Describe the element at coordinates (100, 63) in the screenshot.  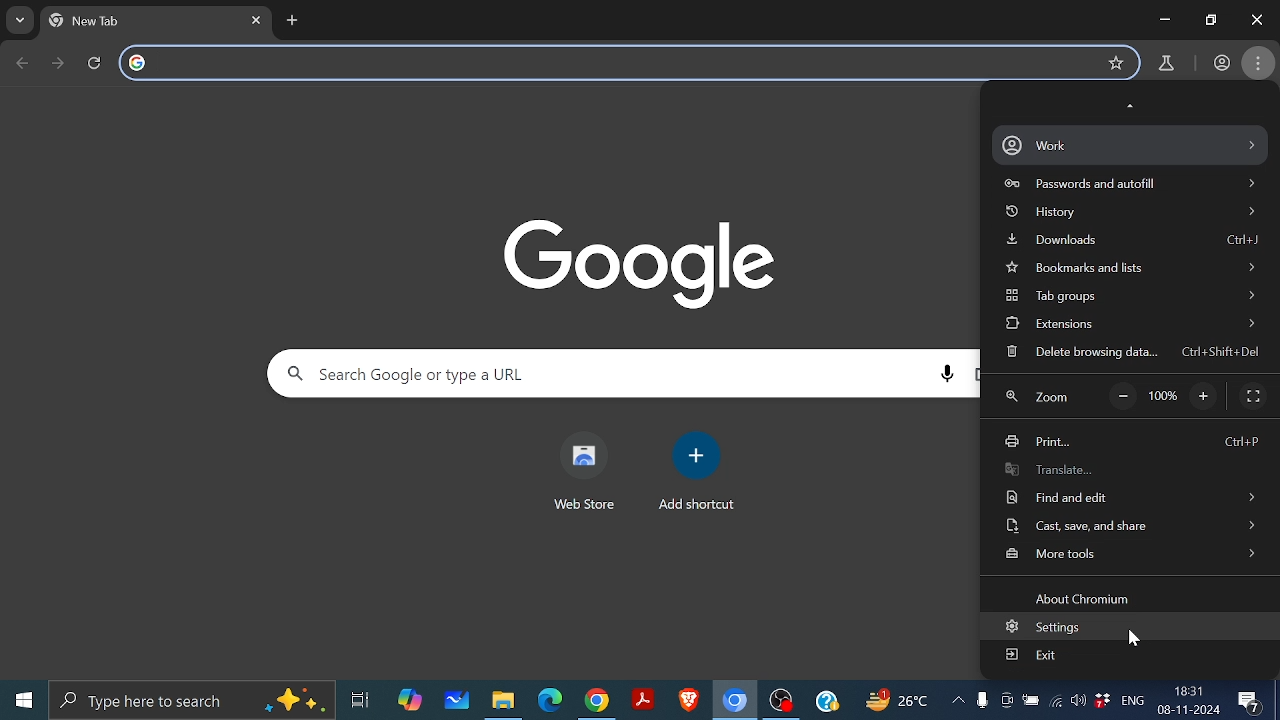
I see `Reload` at that location.